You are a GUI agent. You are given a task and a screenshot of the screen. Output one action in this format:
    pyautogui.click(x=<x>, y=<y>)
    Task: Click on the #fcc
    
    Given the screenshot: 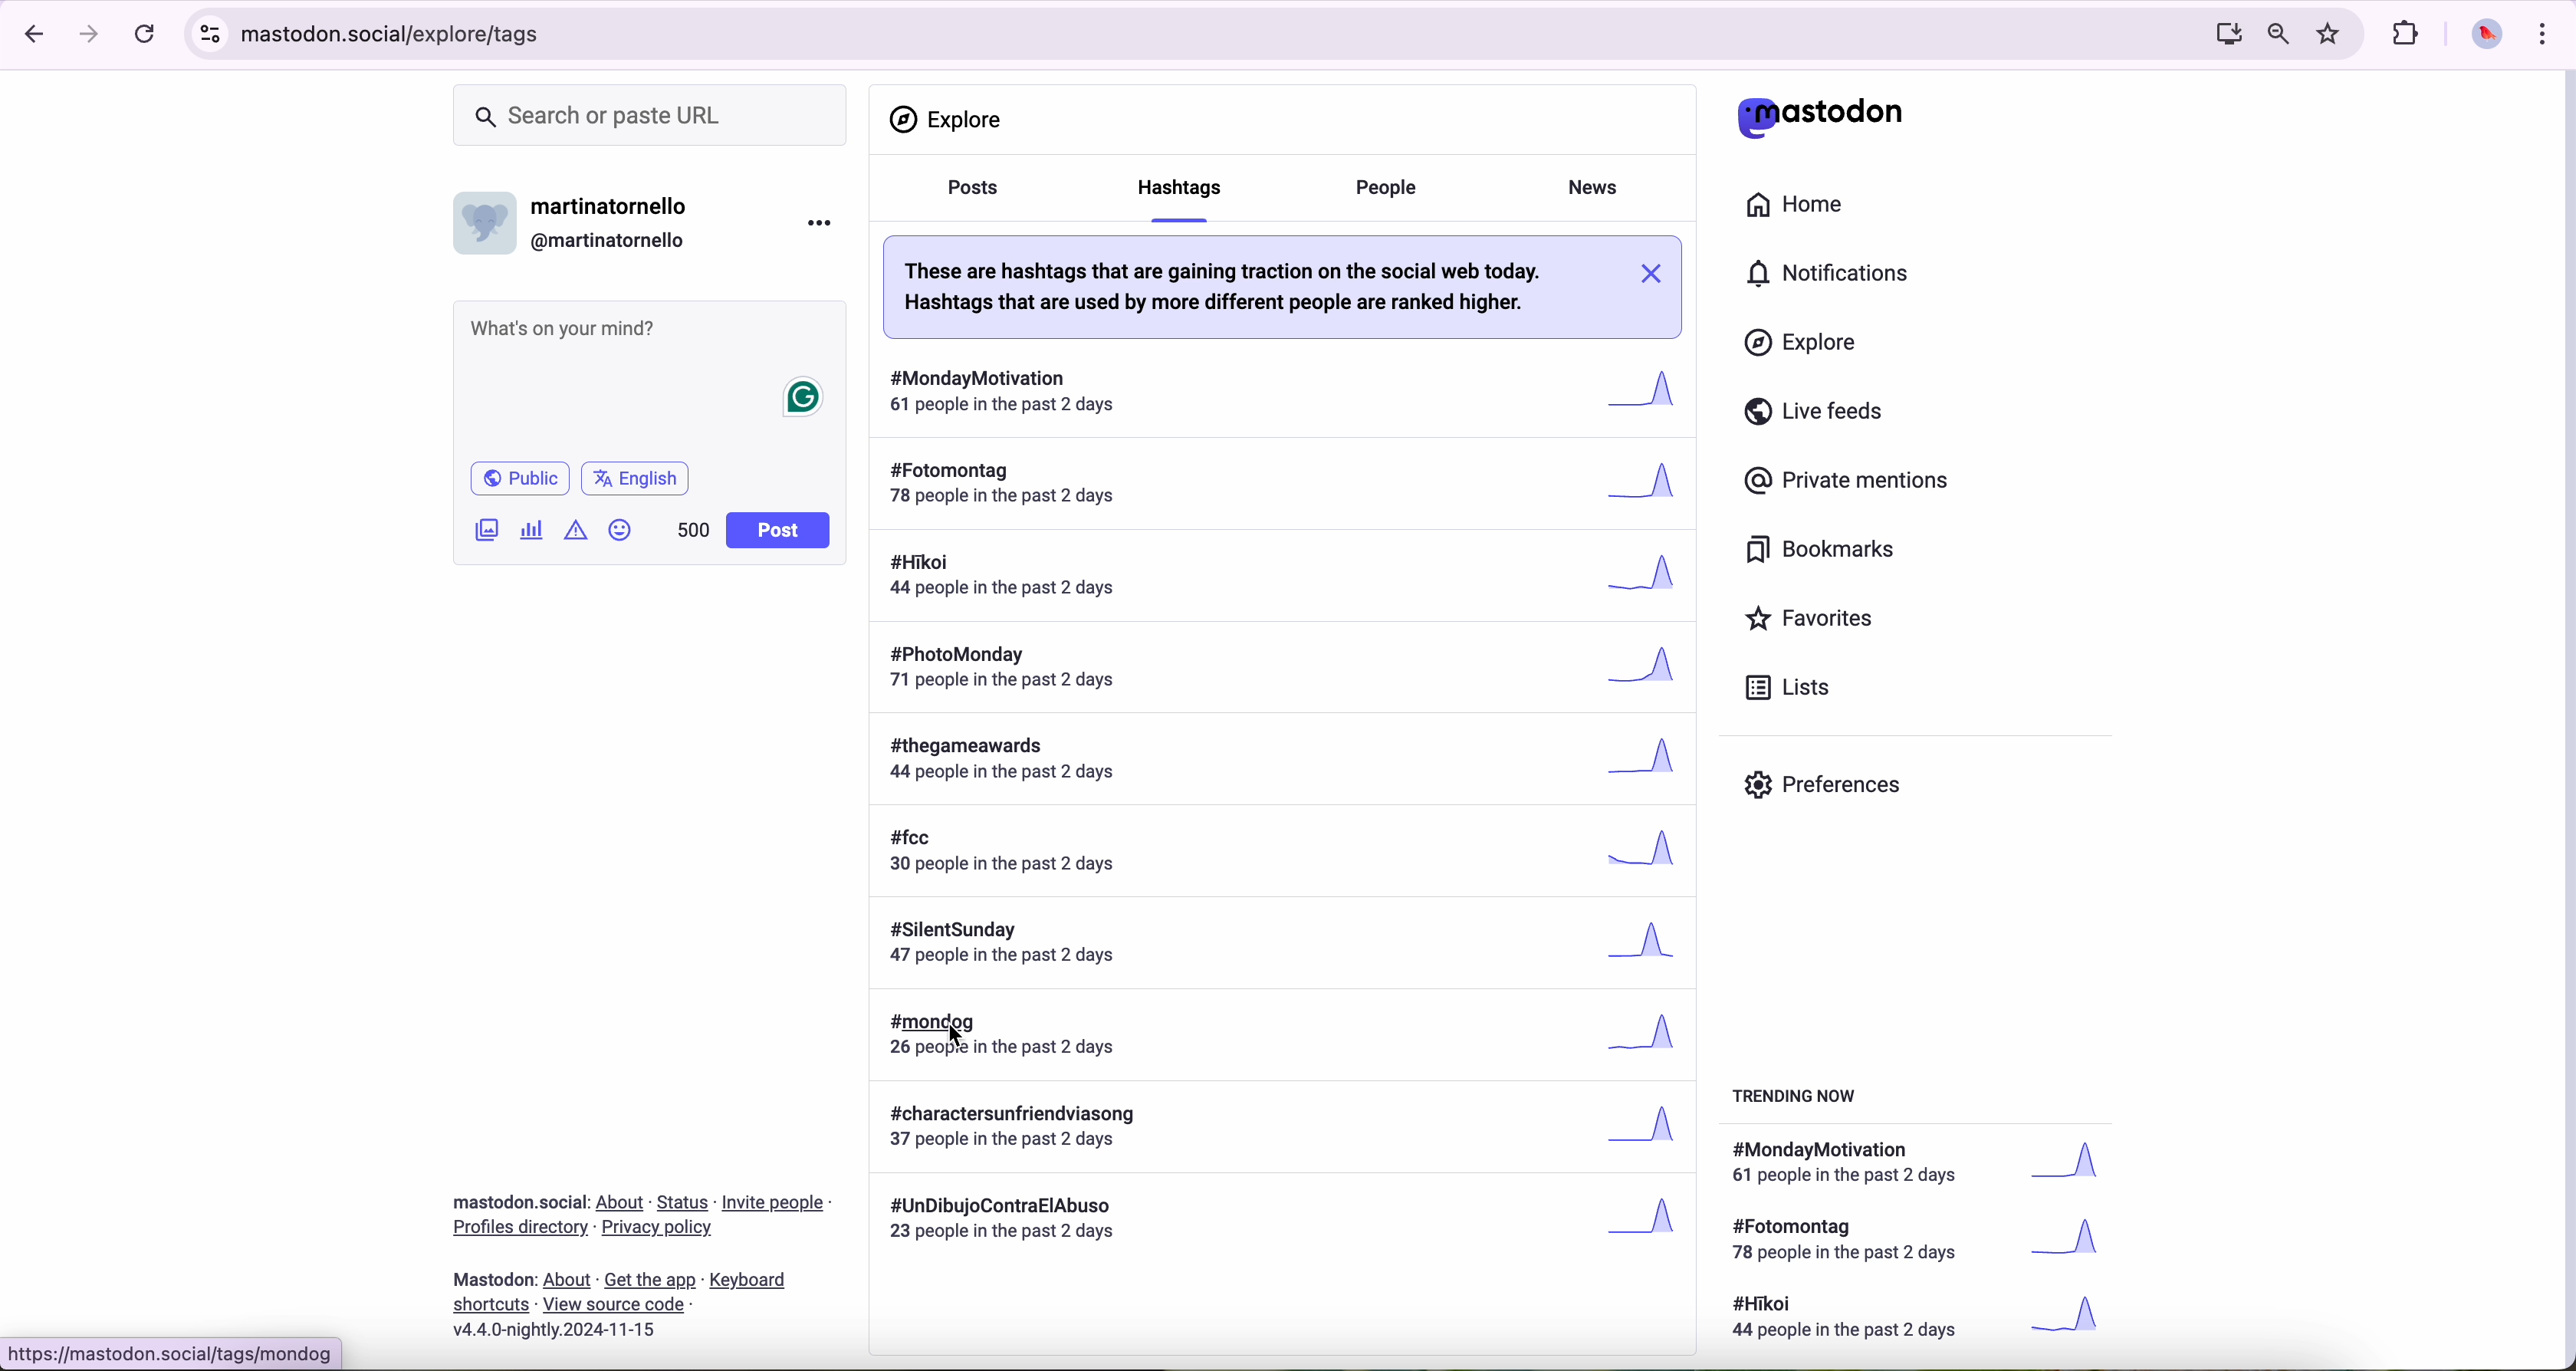 What is the action you would take?
    pyautogui.click(x=1291, y=854)
    